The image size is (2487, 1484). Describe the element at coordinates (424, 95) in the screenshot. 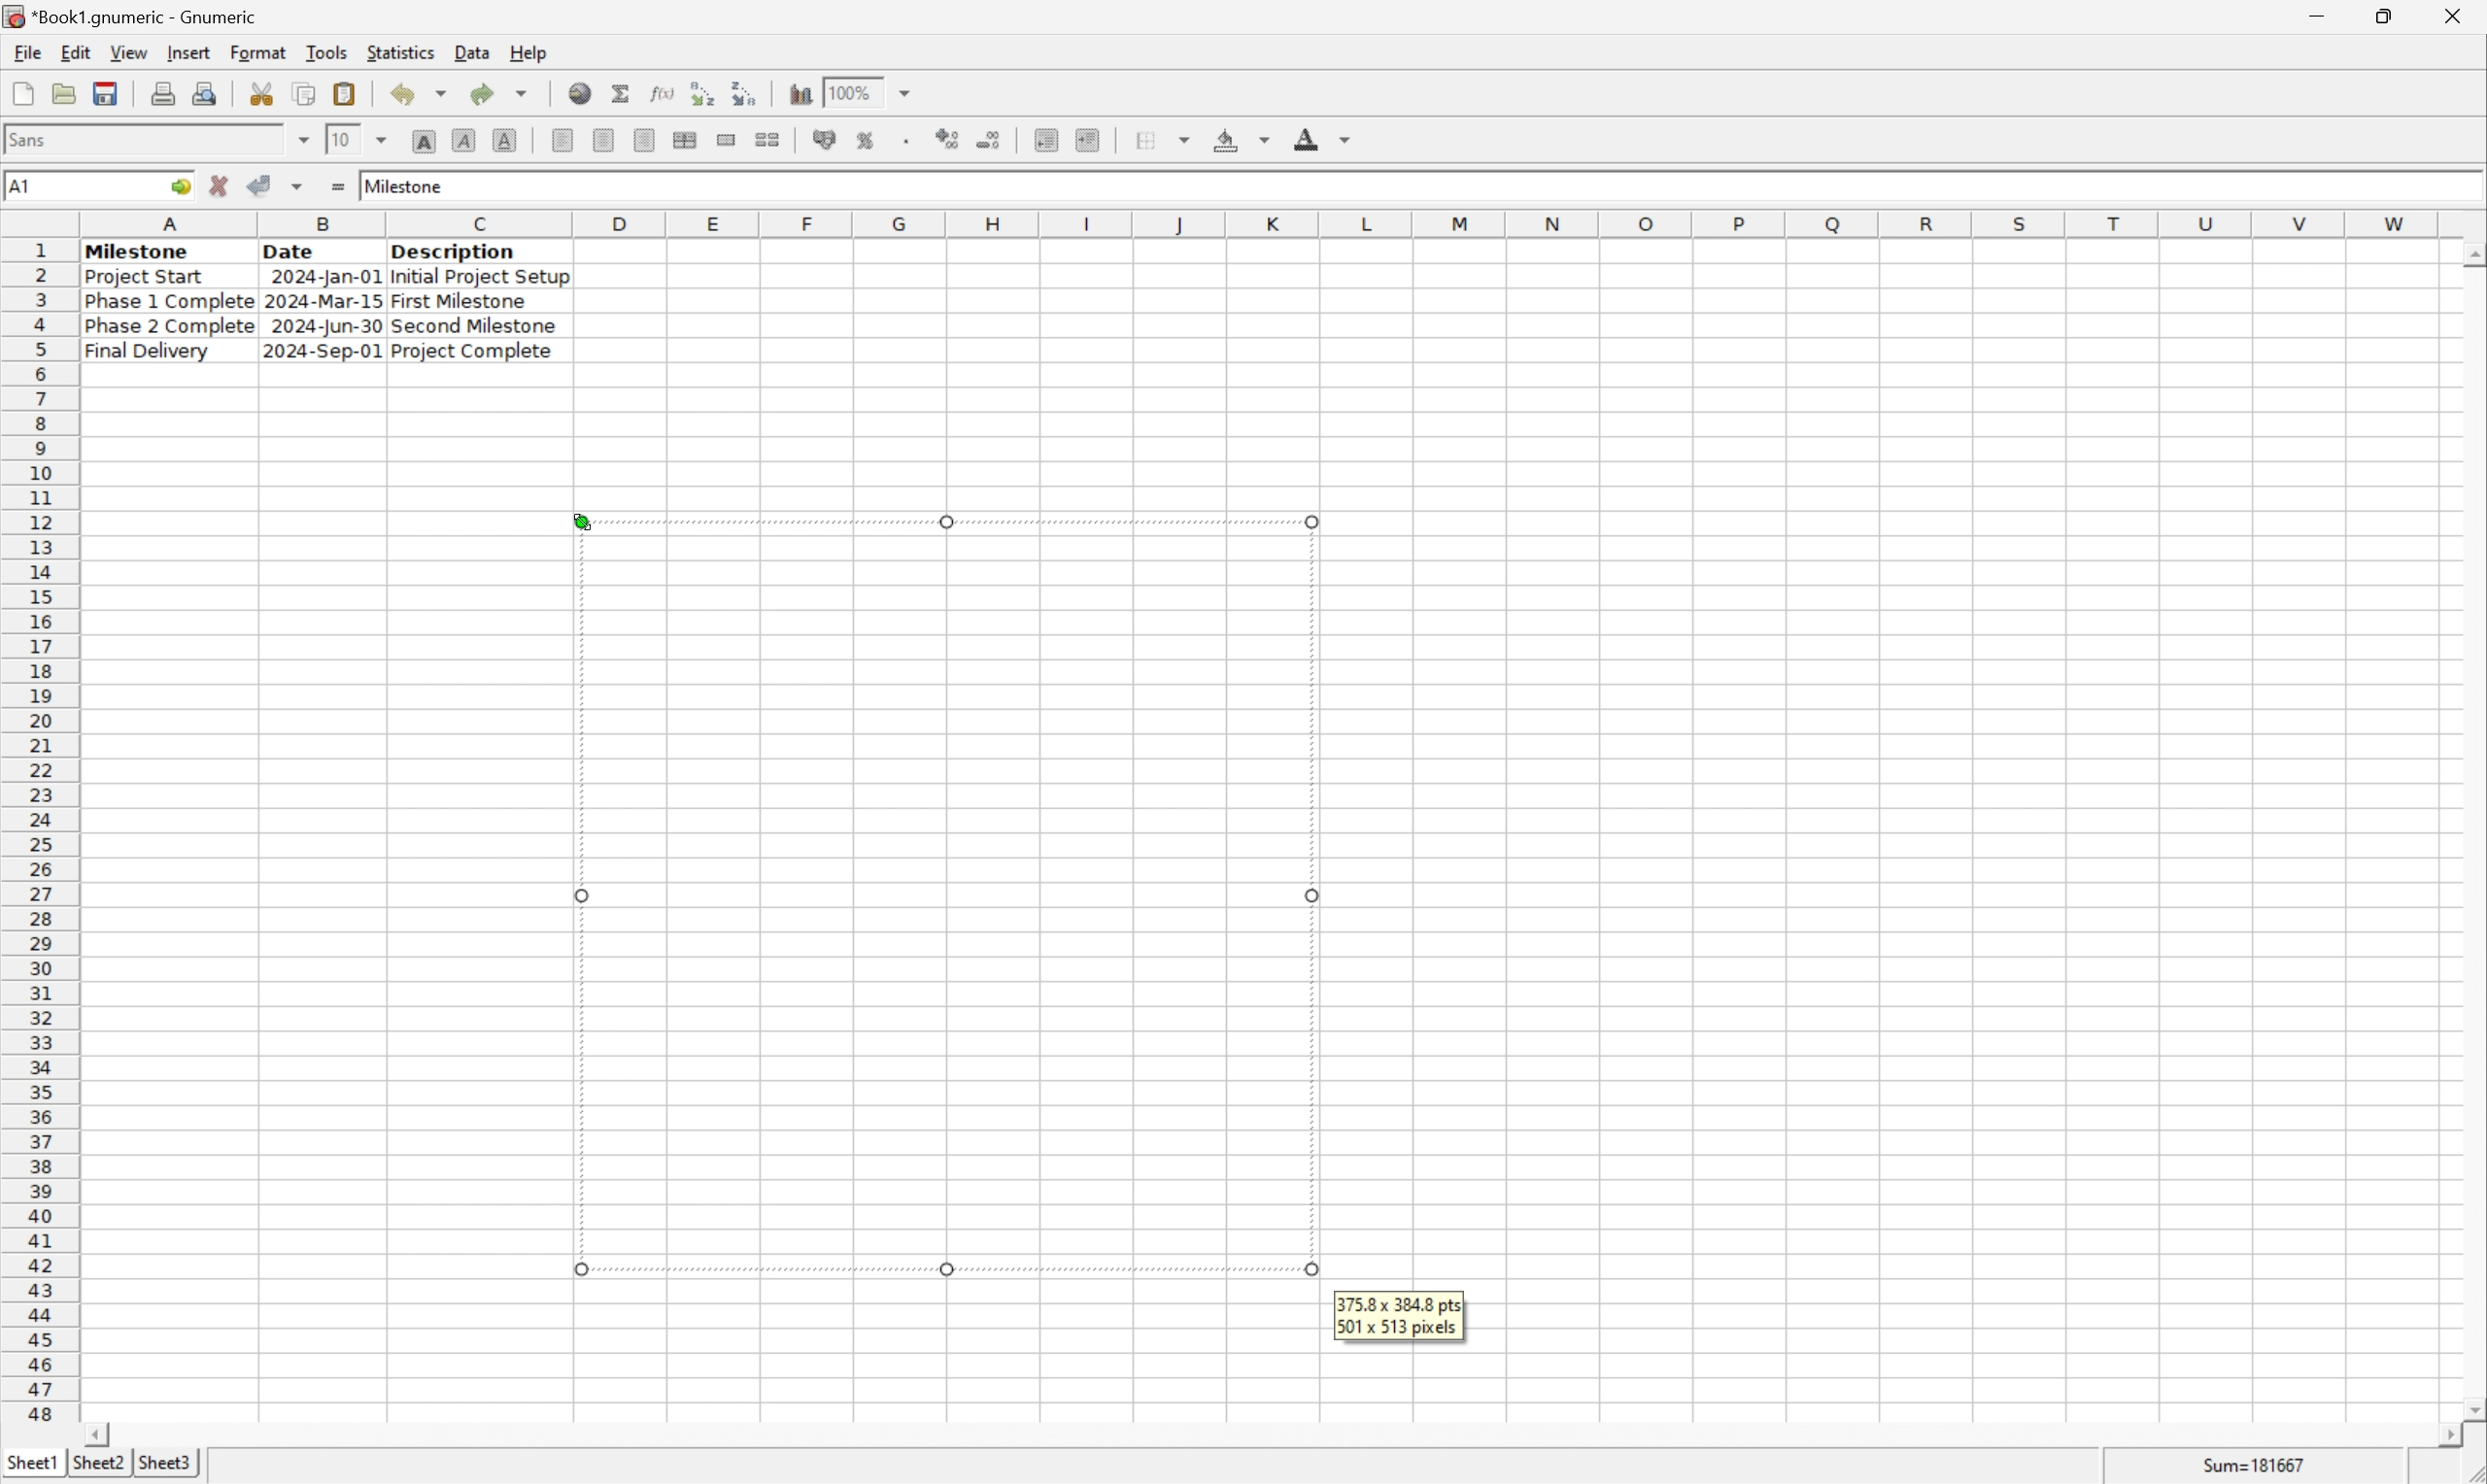

I see `undo` at that location.